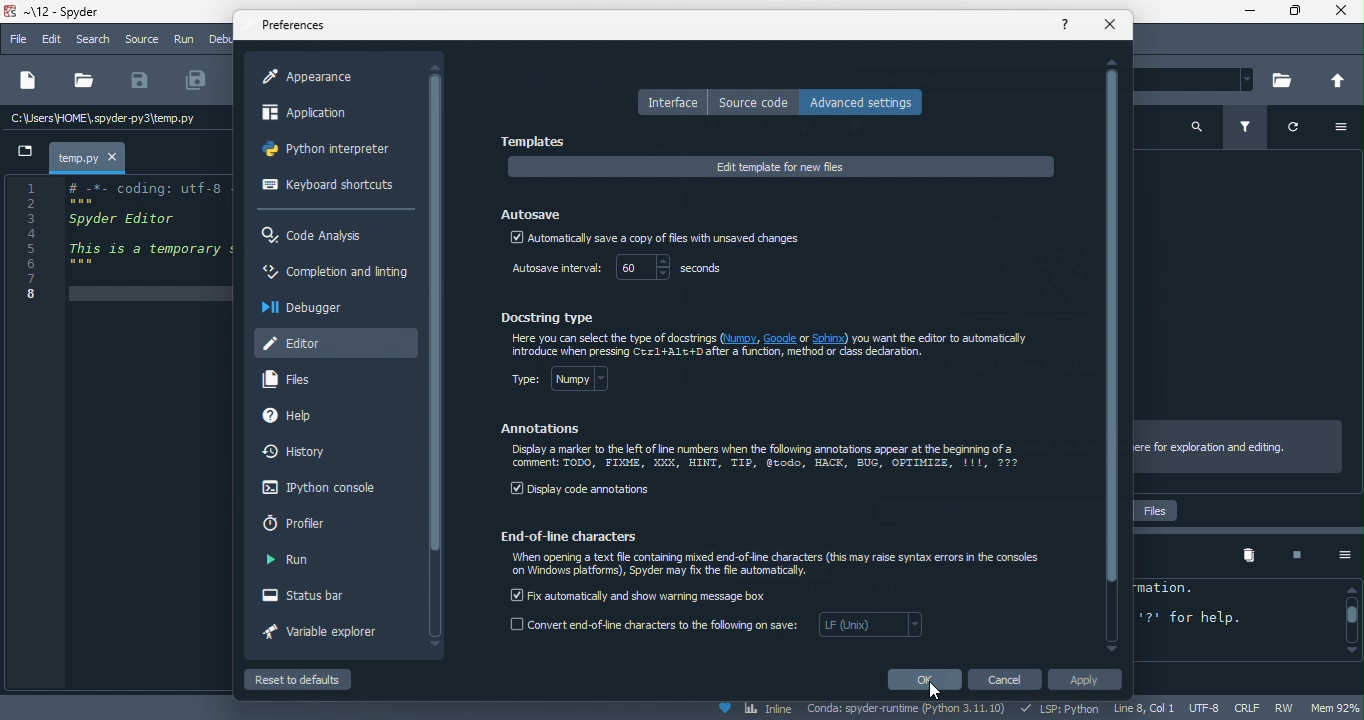  Describe the element at coordinates (436, 313) in the screenshot. I see `vertical scroll bar` at that location.